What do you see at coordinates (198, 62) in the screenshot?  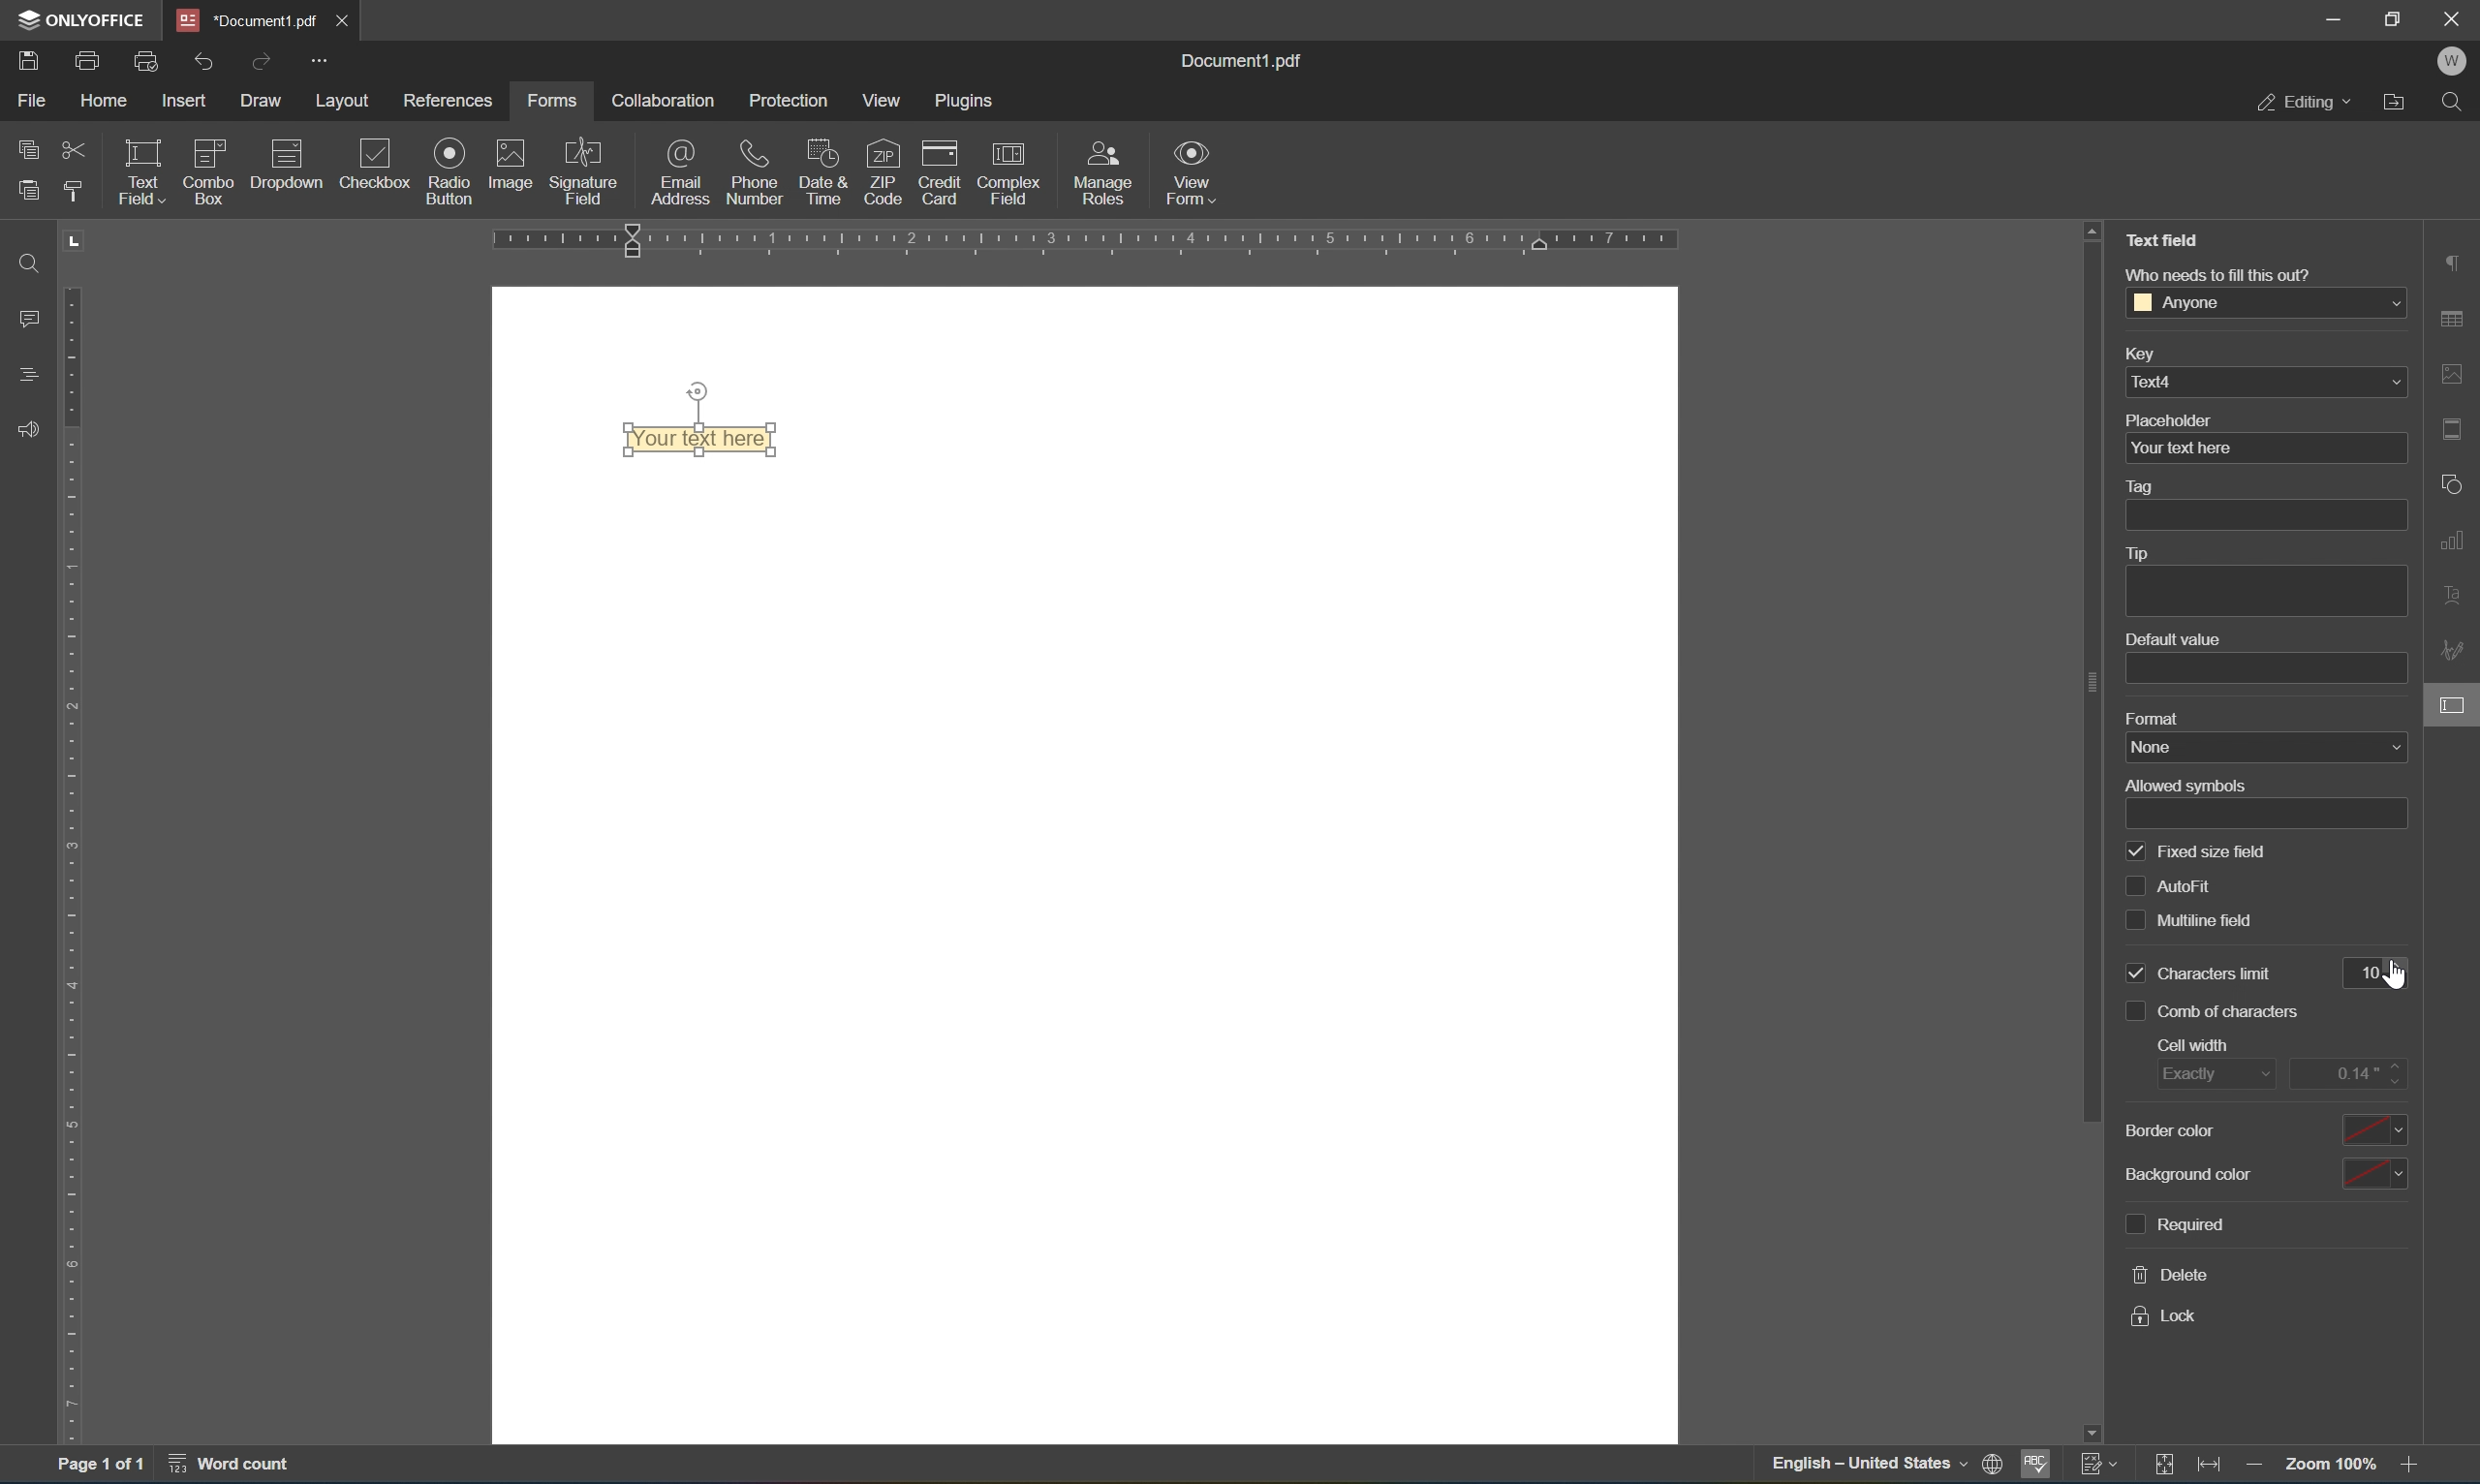 I see `undo` at bounding box center [198, 62].